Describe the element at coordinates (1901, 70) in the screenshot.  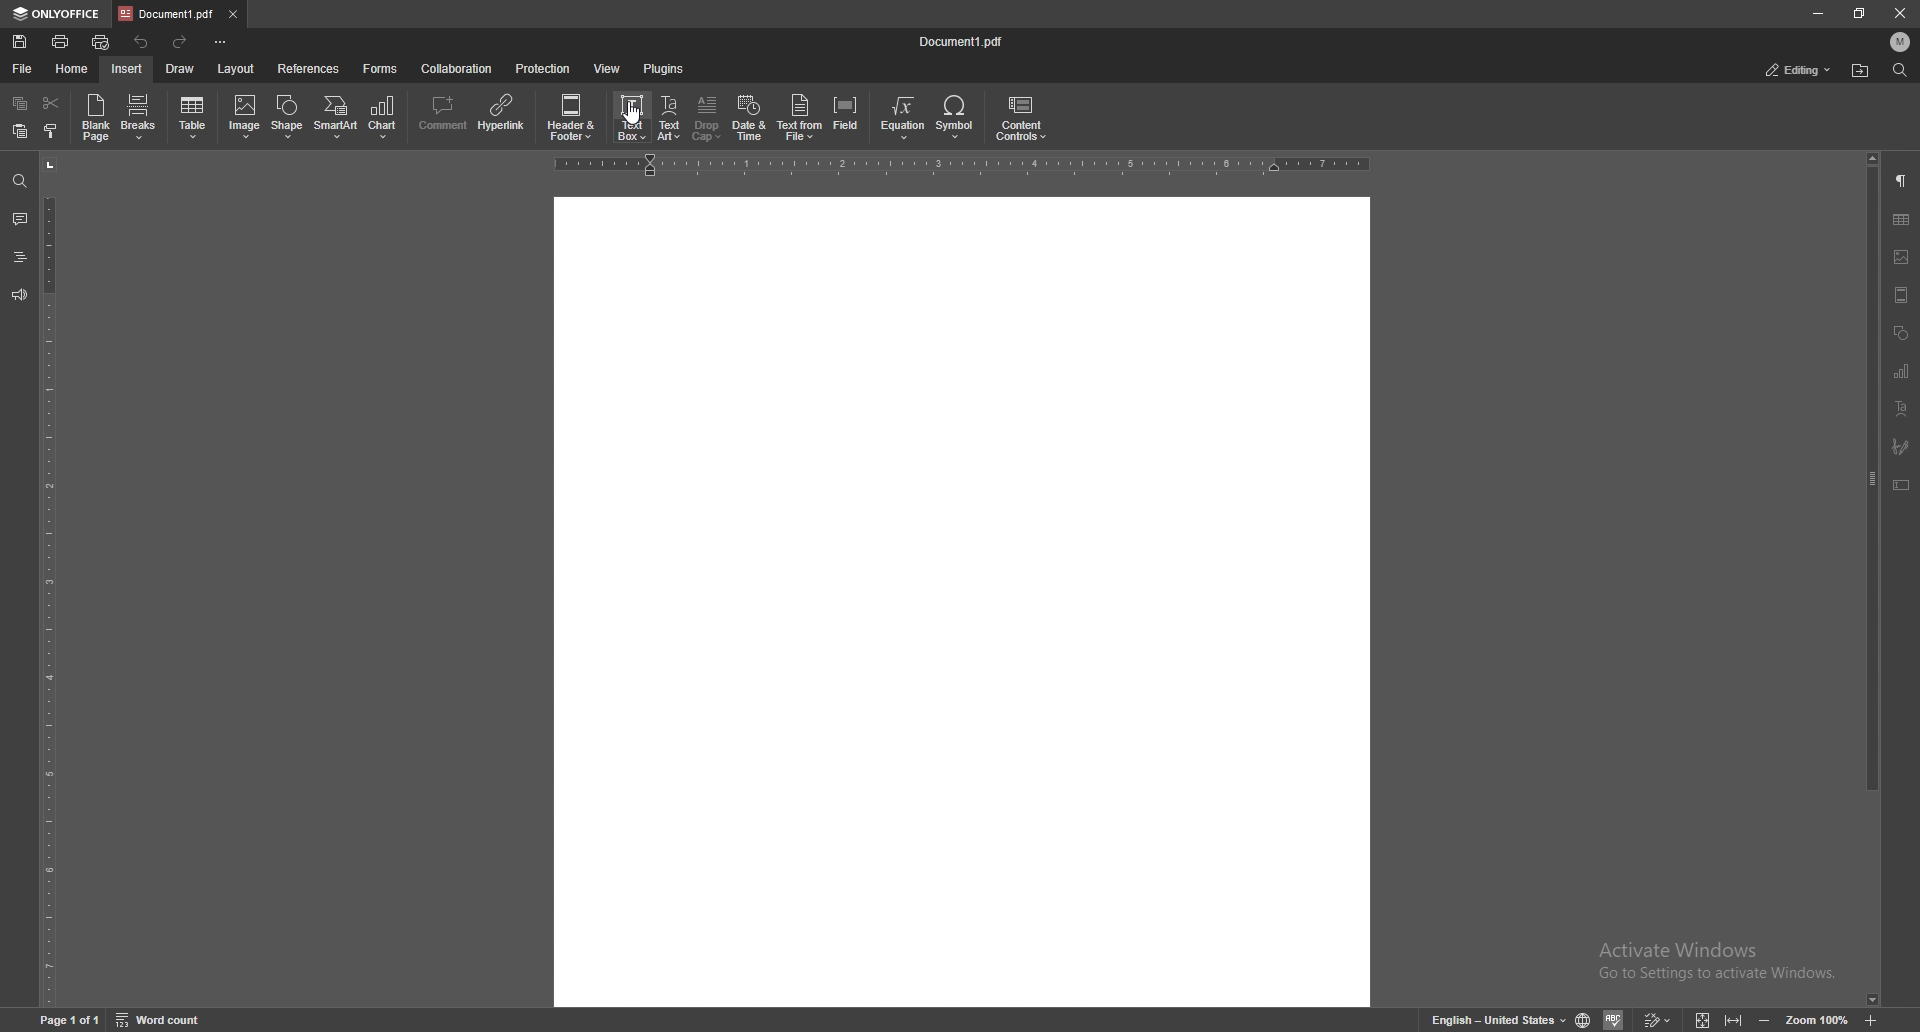
I see `find` at that location.